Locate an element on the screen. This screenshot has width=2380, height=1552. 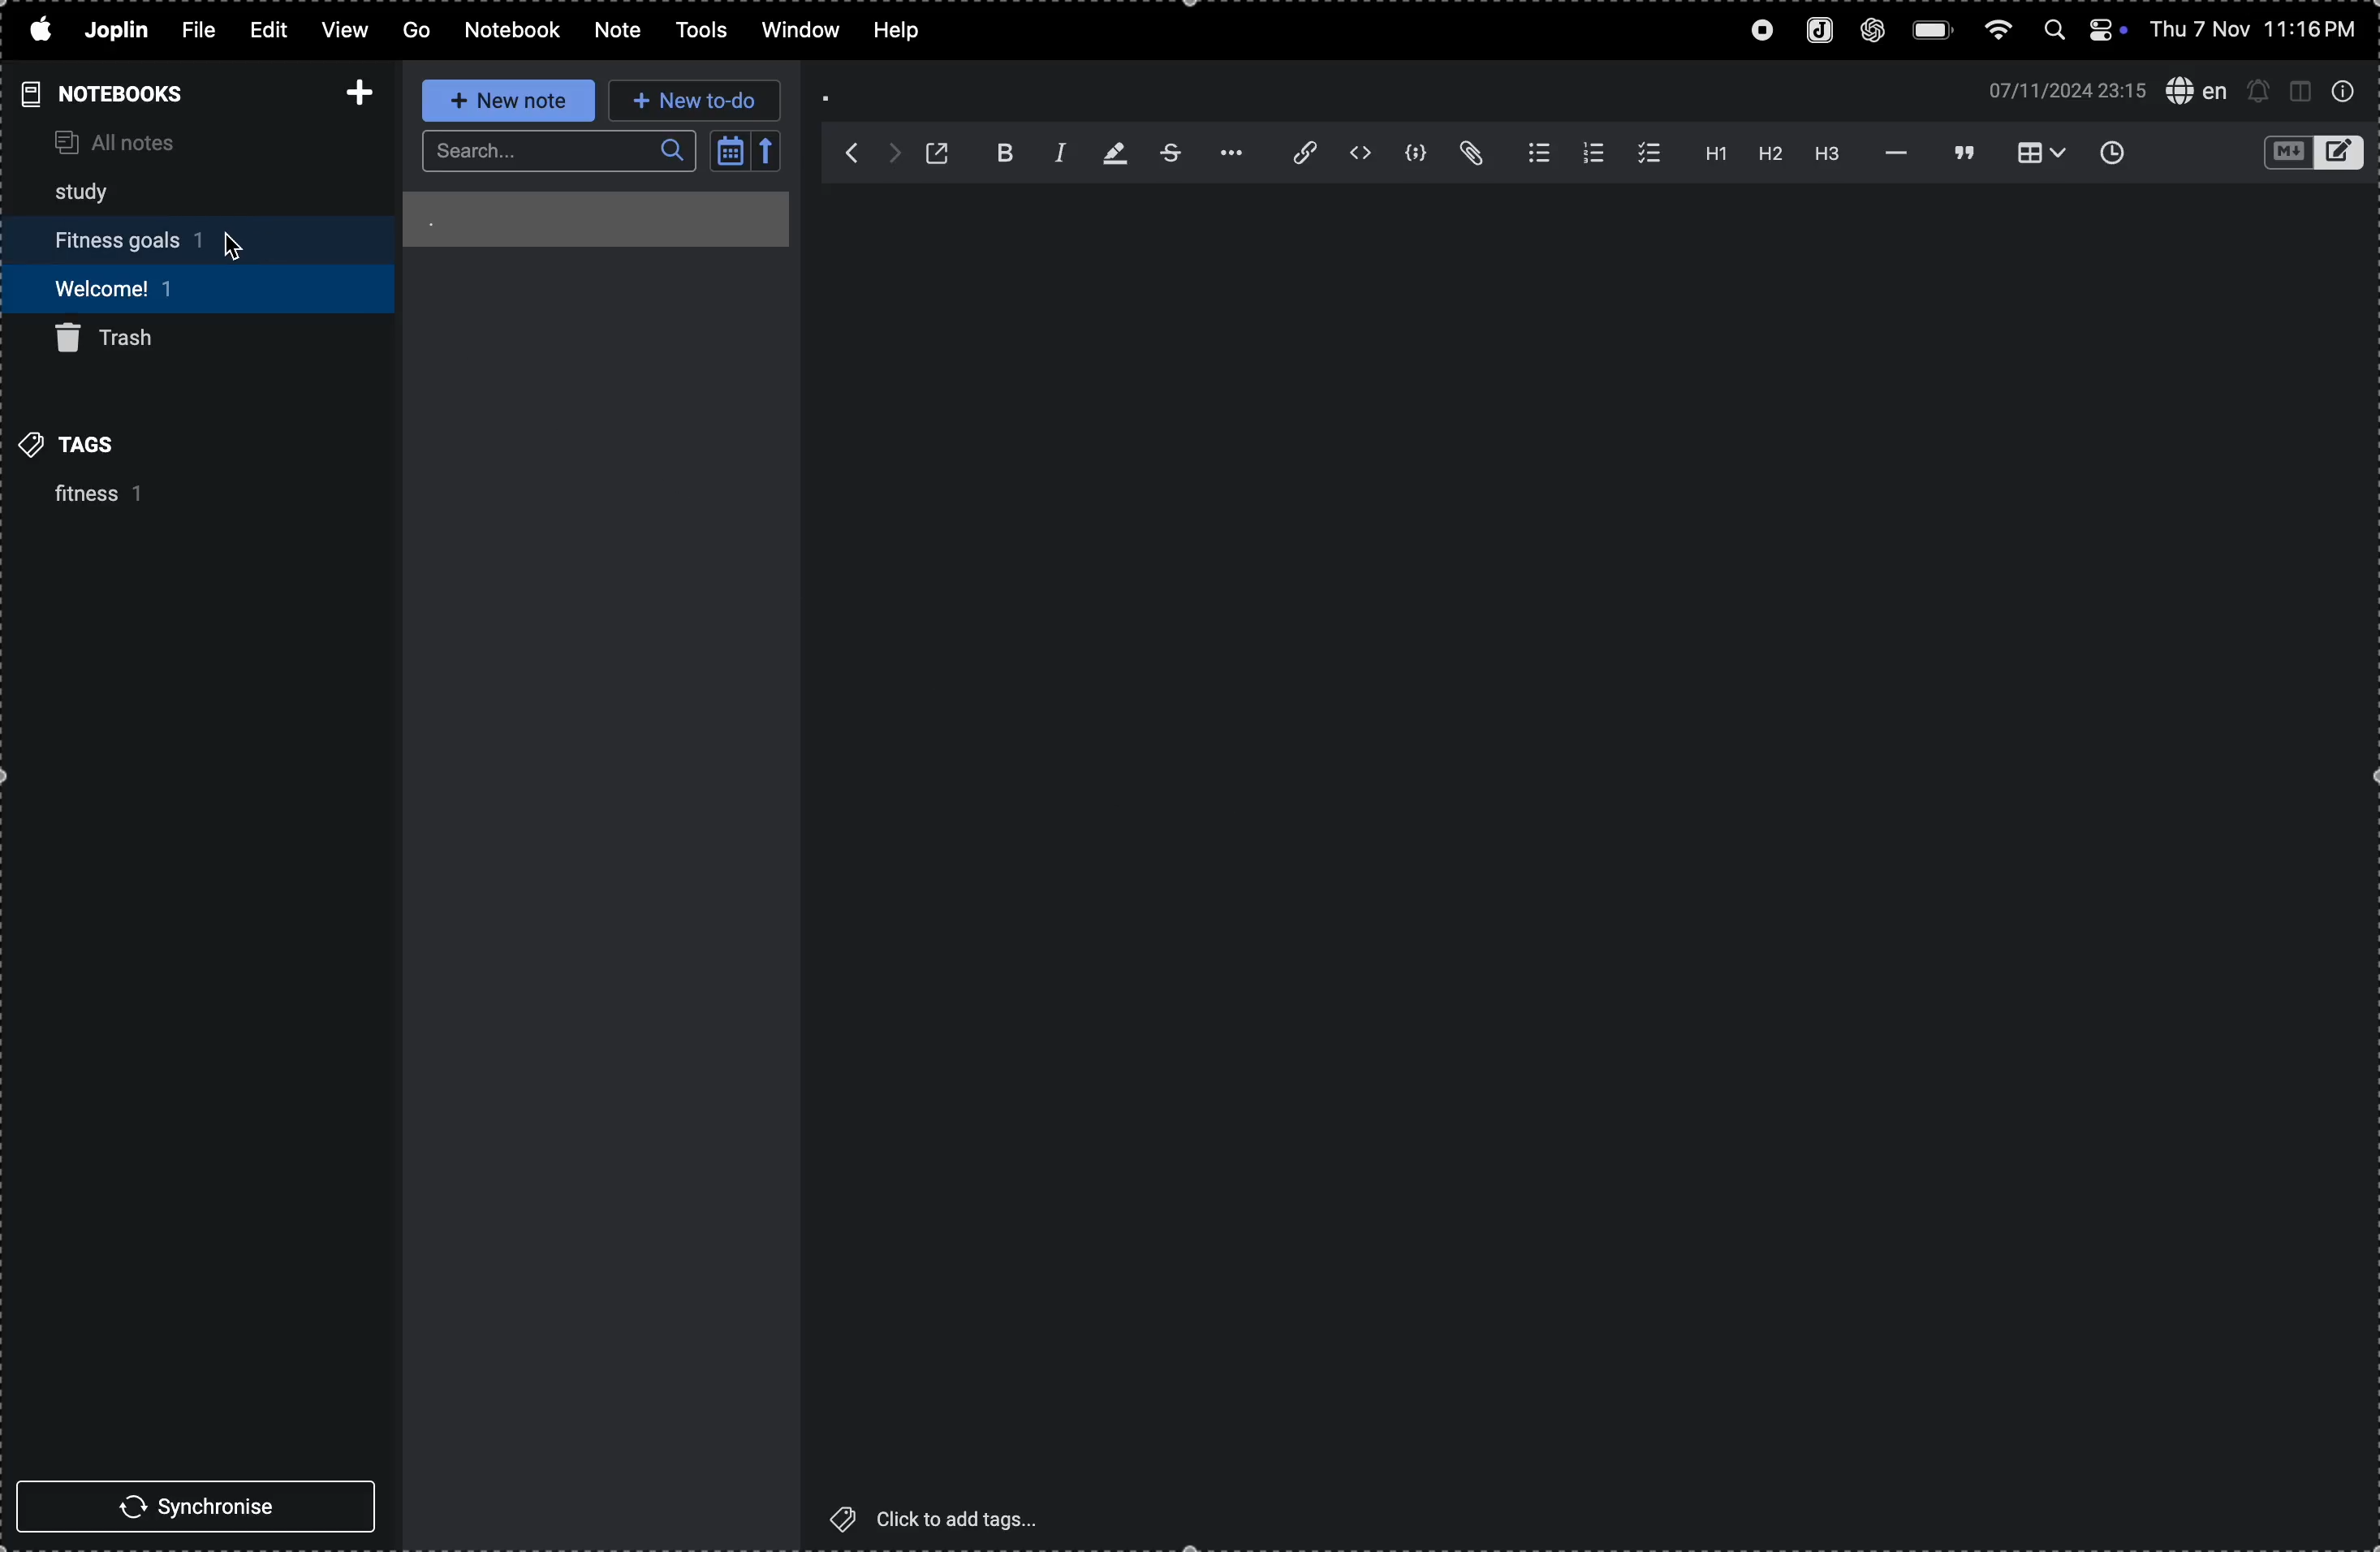
wifi is located at coordinates (1998, 30).